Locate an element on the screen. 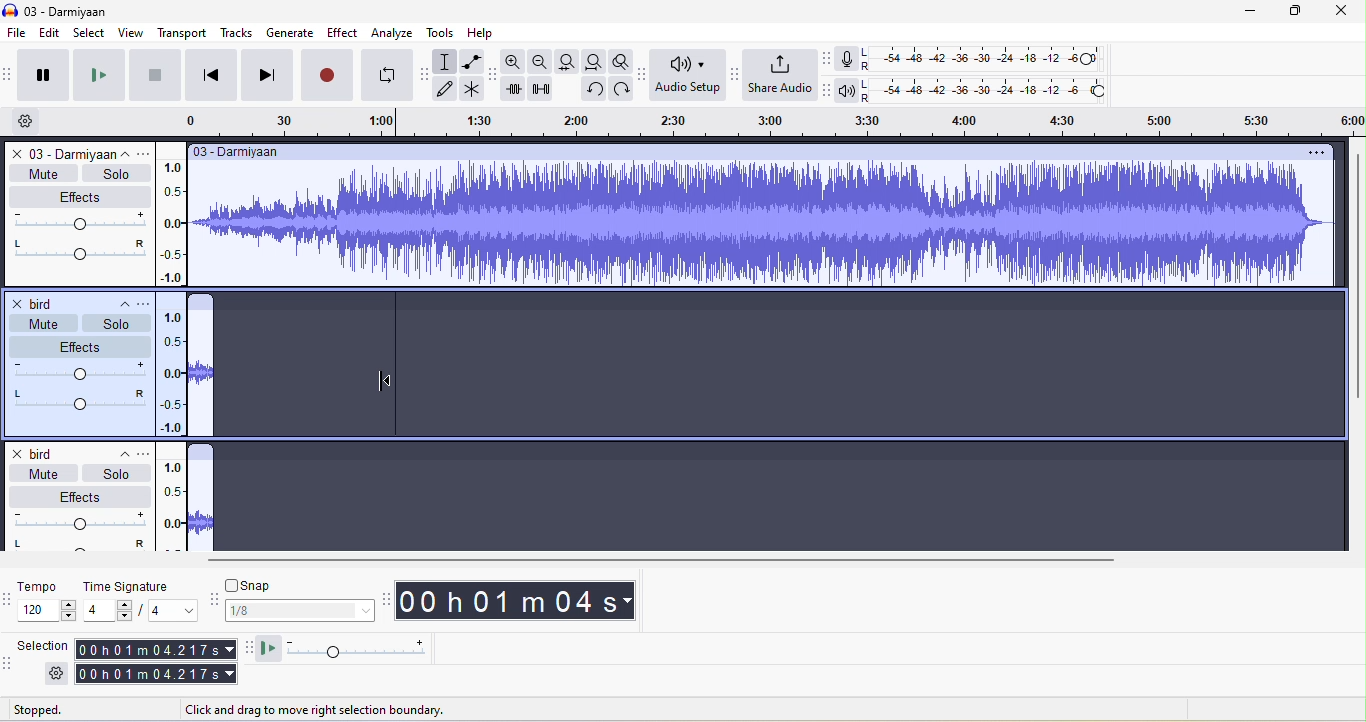 The width and height of the screenshot is (1366, 722). zoom toggle is located at coordinates (620, 61).